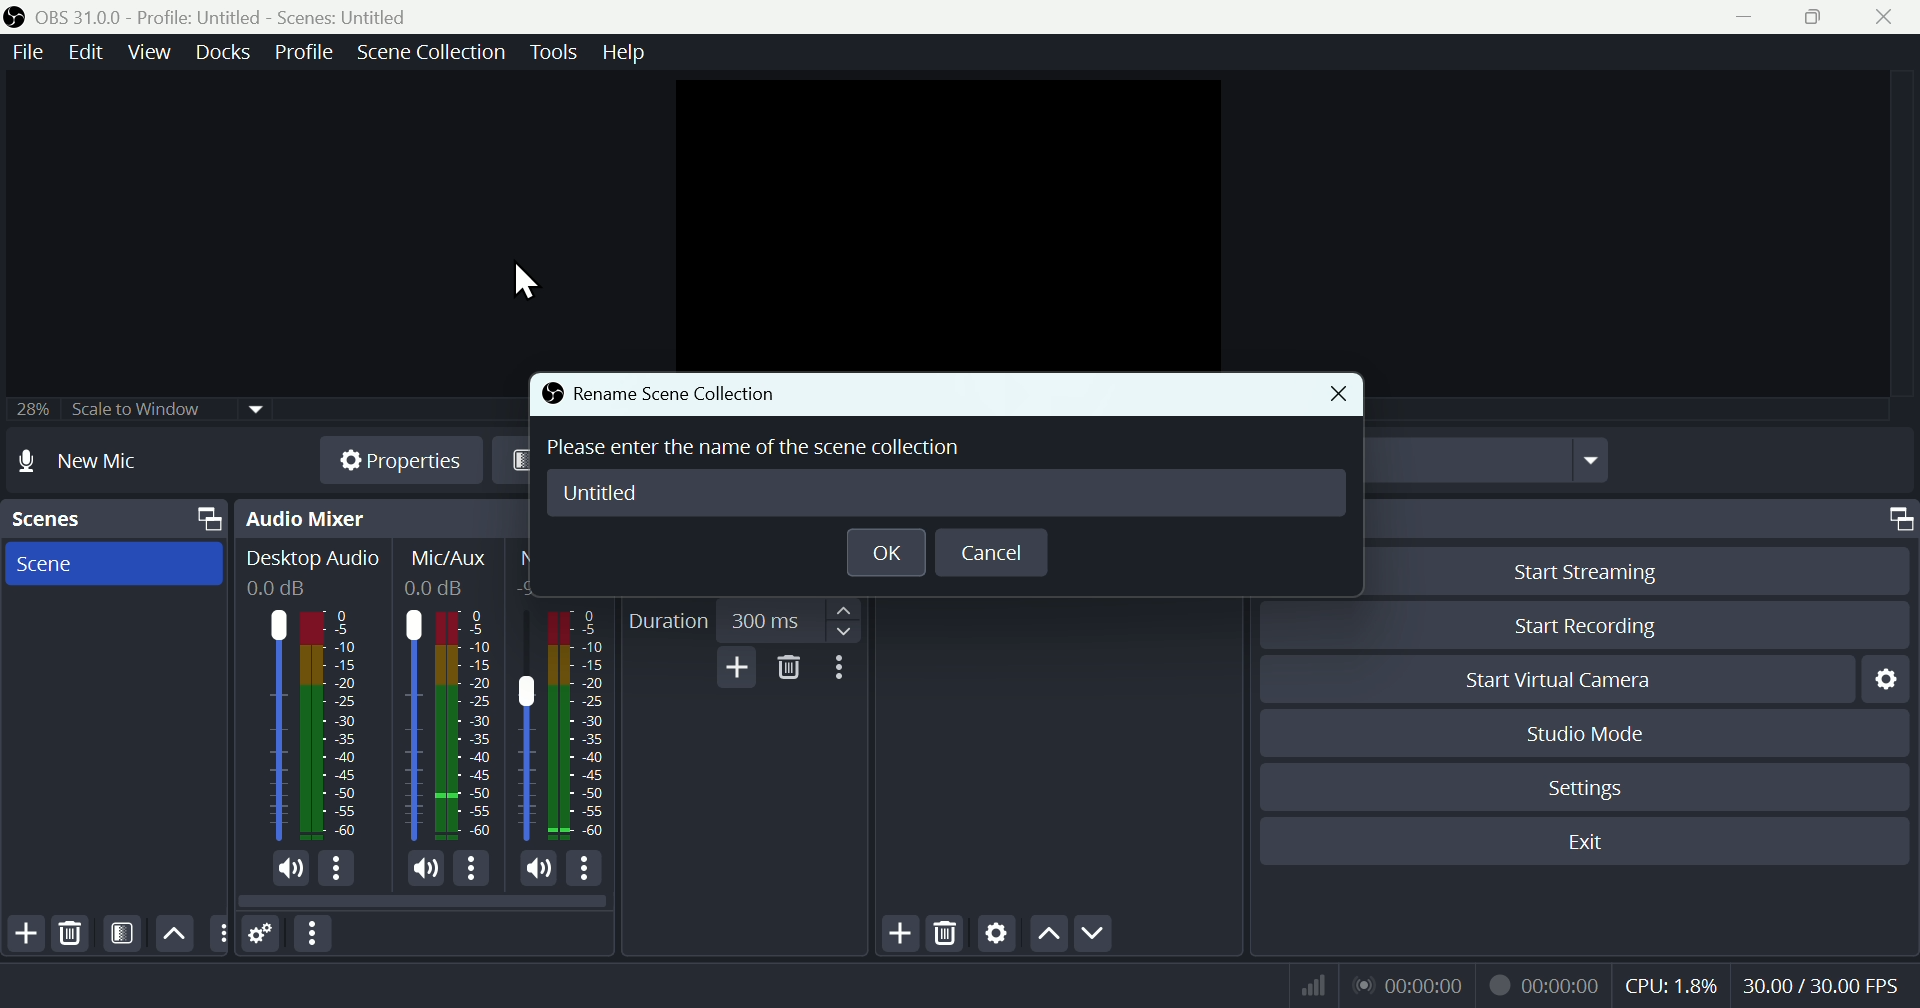 This screenshot has width=1920, height=1008. What do you see at coordinates (1608, 736) in the screenshot?
I see `Studio mode` at bounding box center [1608, 736].